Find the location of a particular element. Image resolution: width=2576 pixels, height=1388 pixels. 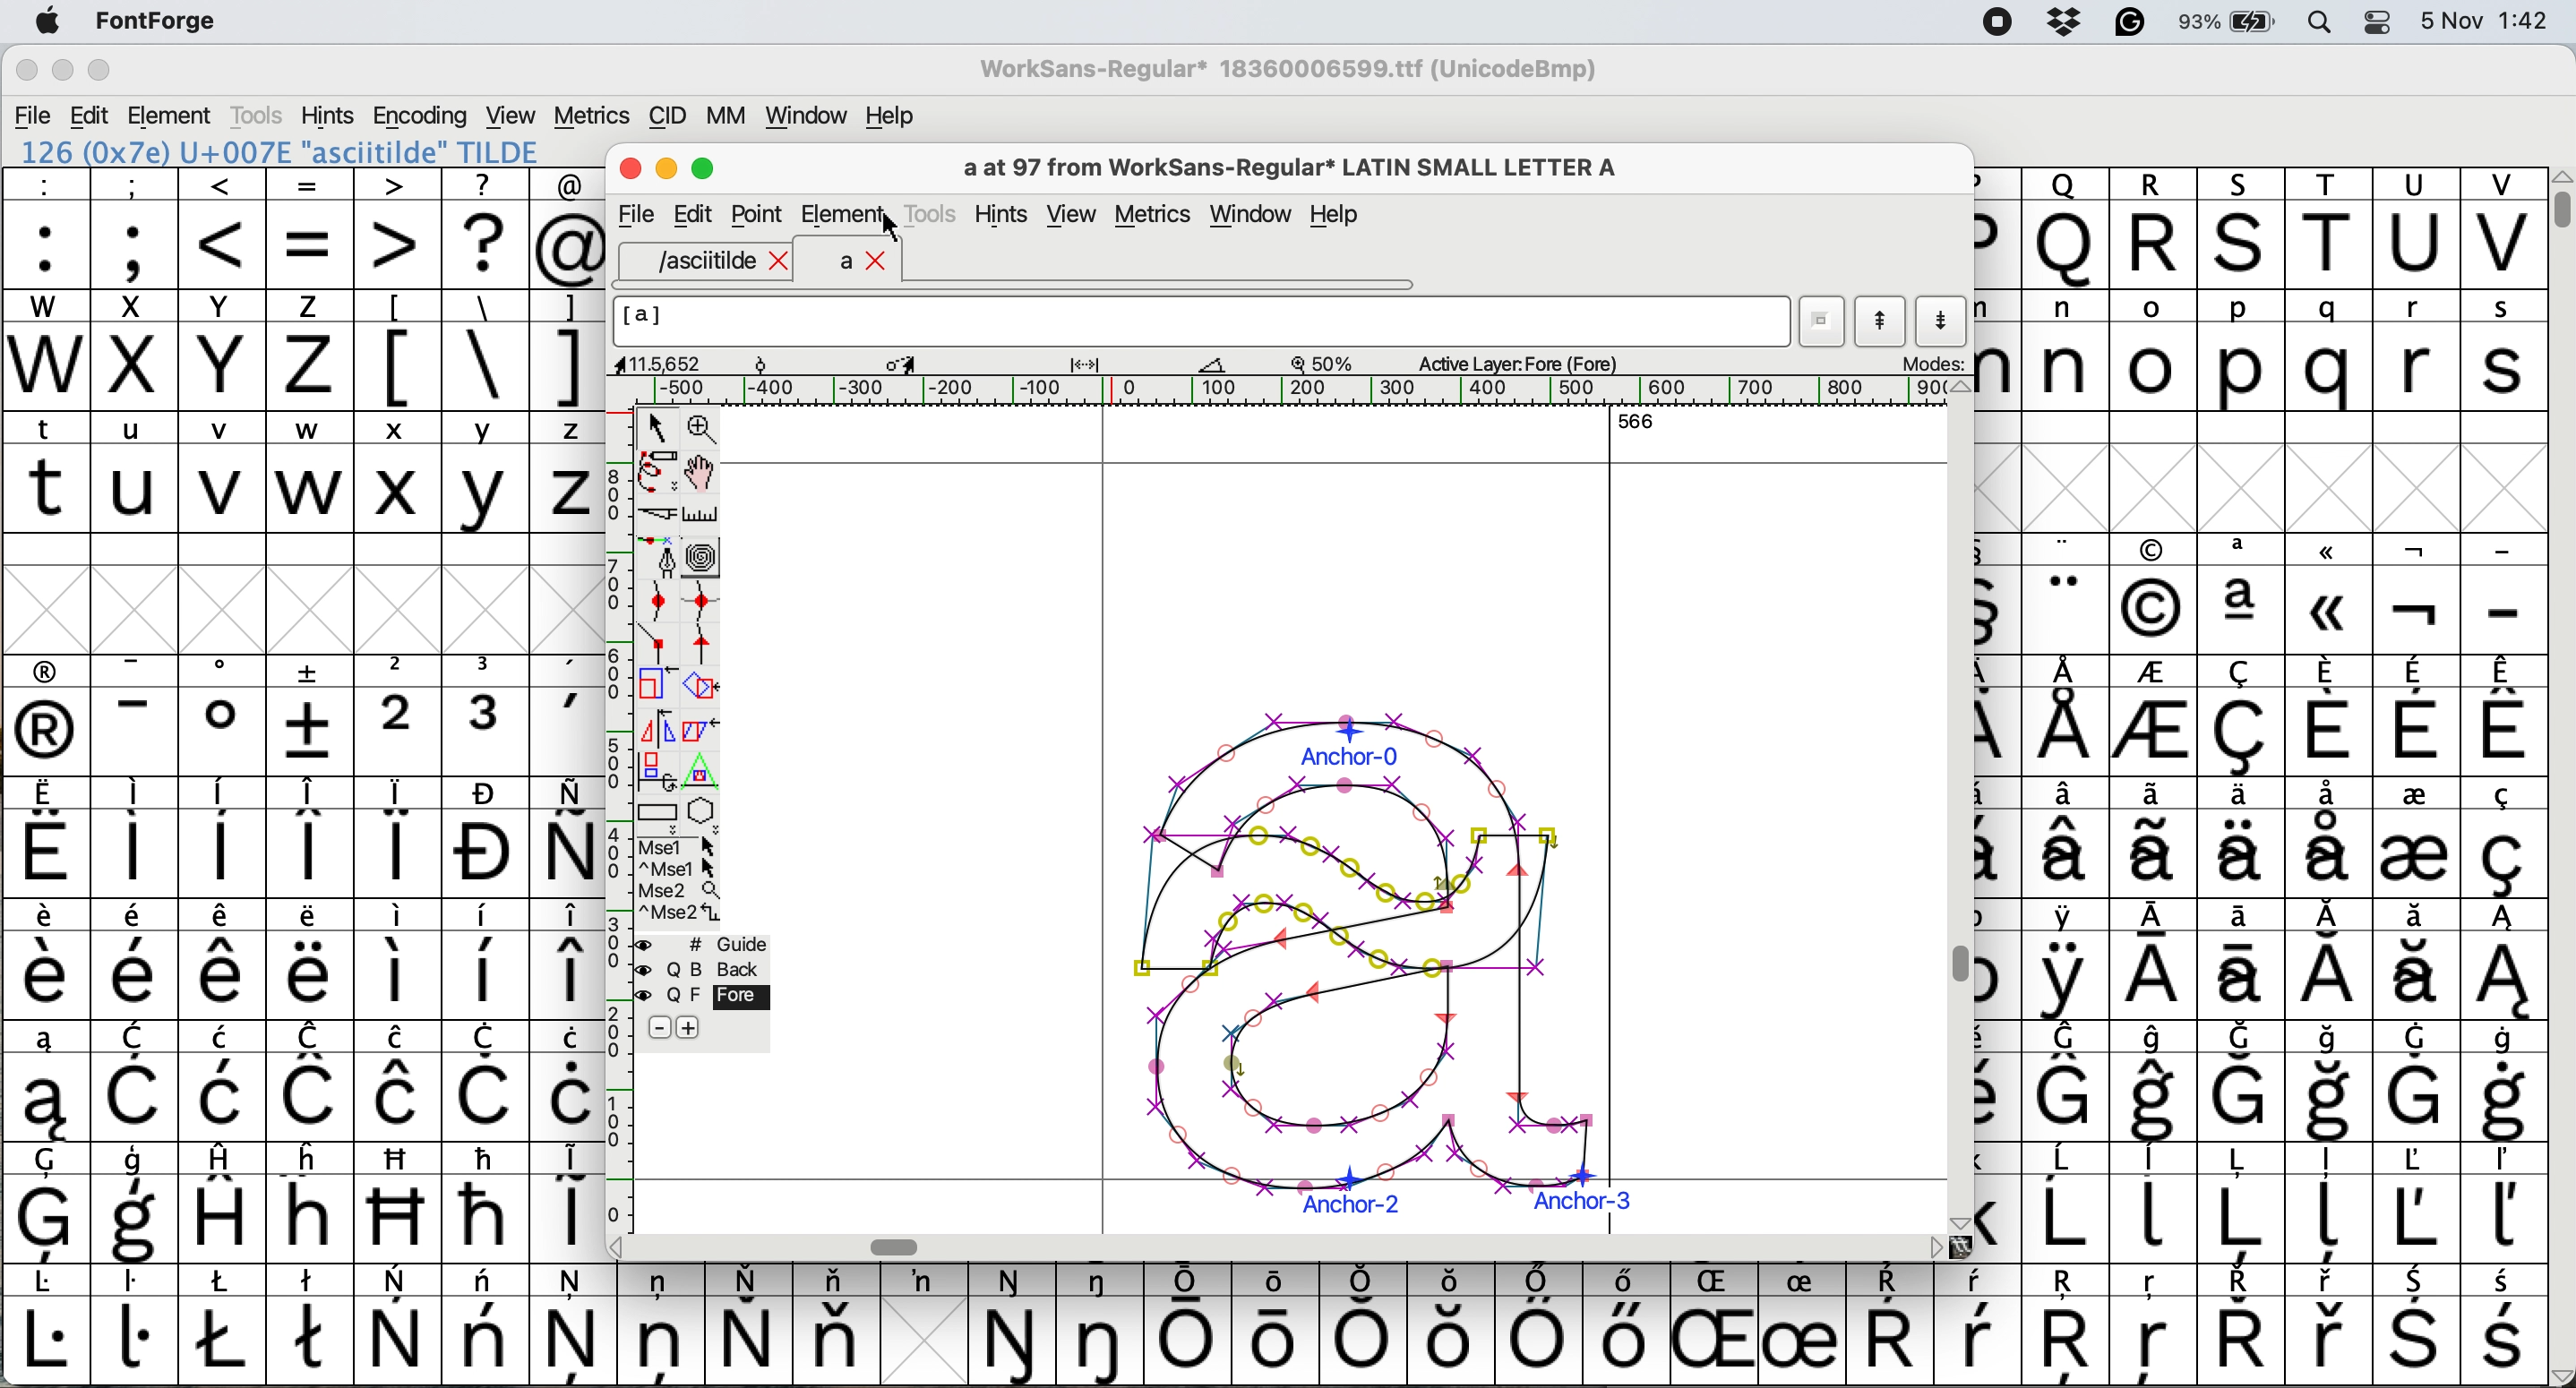

symbol is located at coordinates (489, 715).